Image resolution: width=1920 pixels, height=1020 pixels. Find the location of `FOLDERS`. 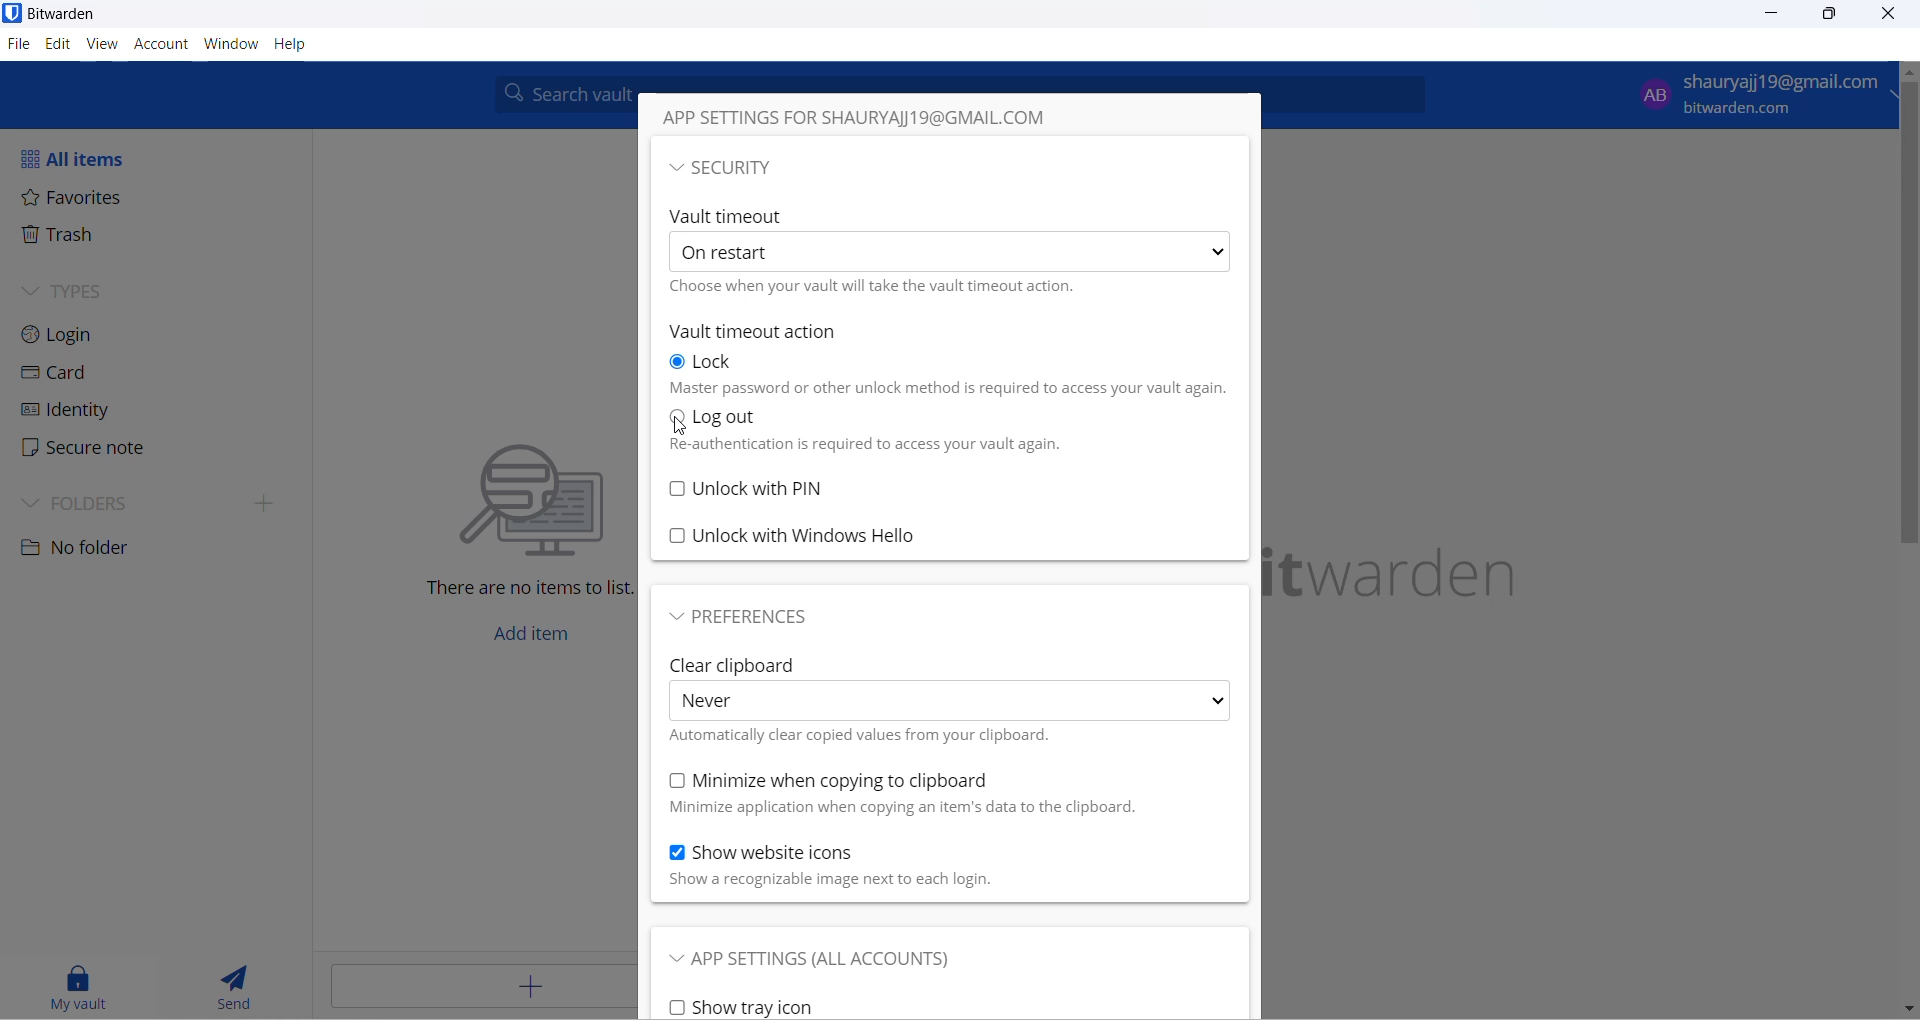

FOLDERS is located at coordinates (91, 501).